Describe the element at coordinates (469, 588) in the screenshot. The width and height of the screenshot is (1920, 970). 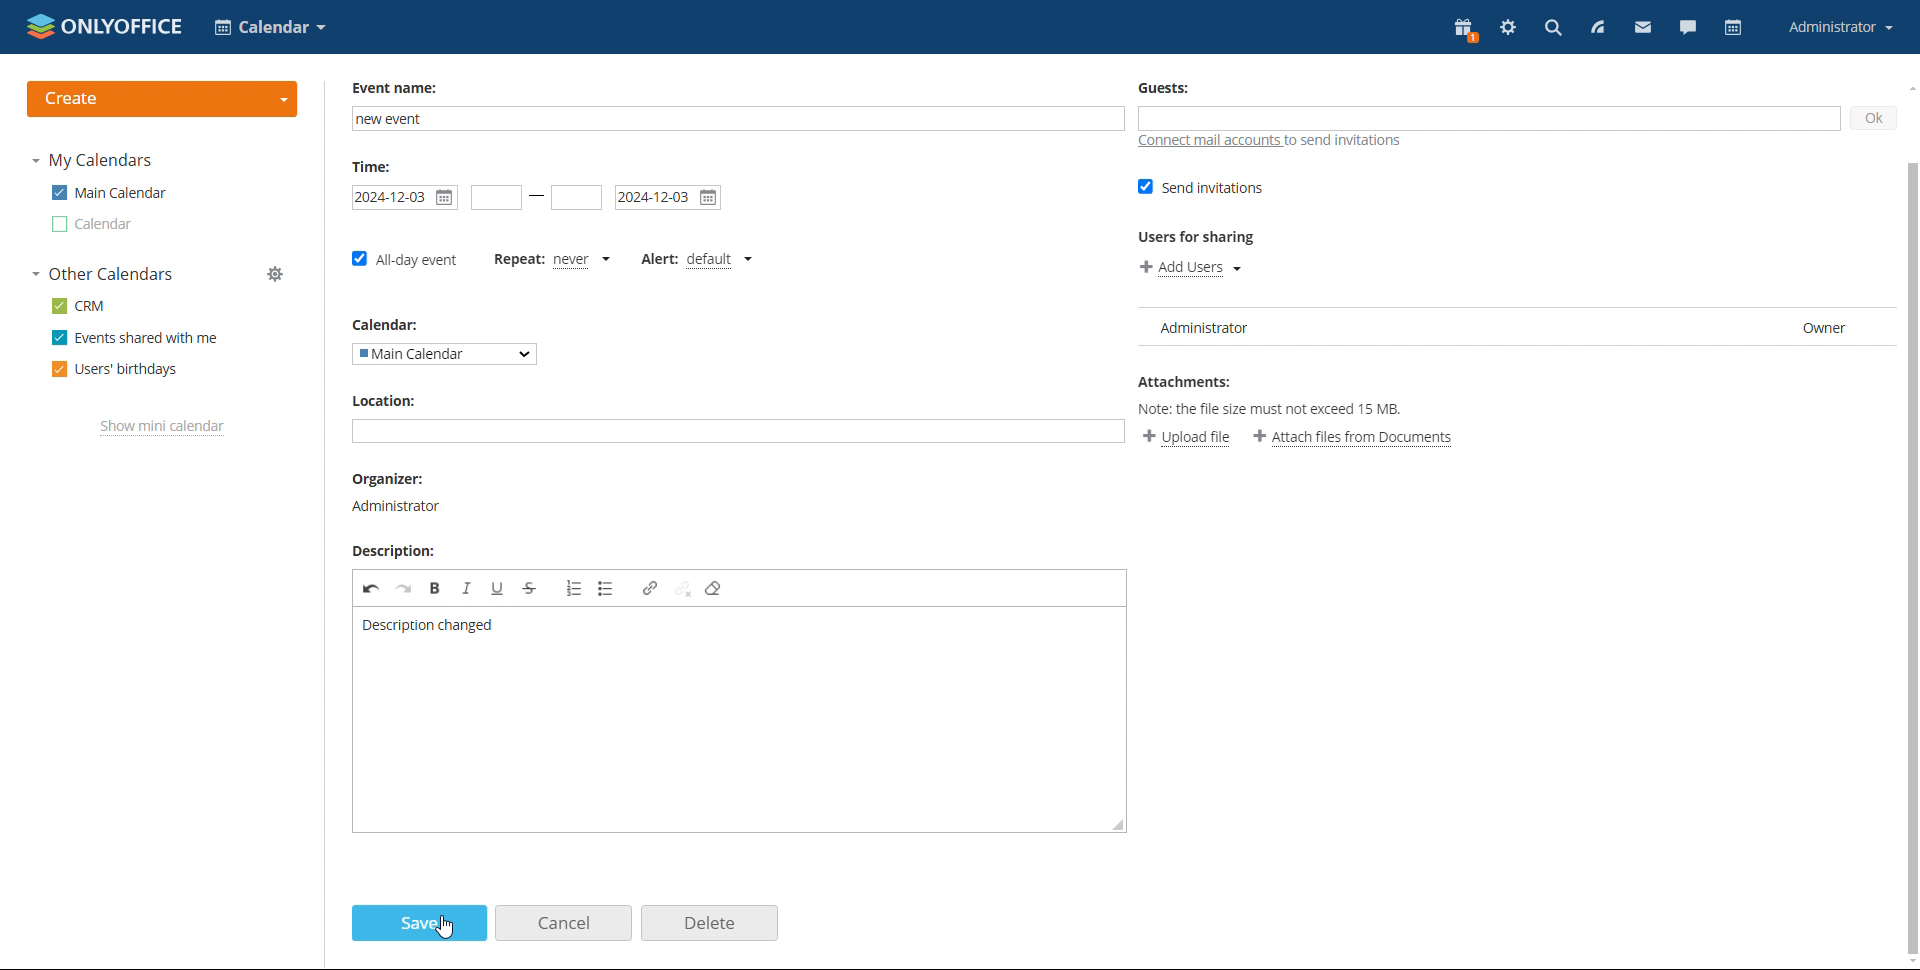
I see `italic` at that location.